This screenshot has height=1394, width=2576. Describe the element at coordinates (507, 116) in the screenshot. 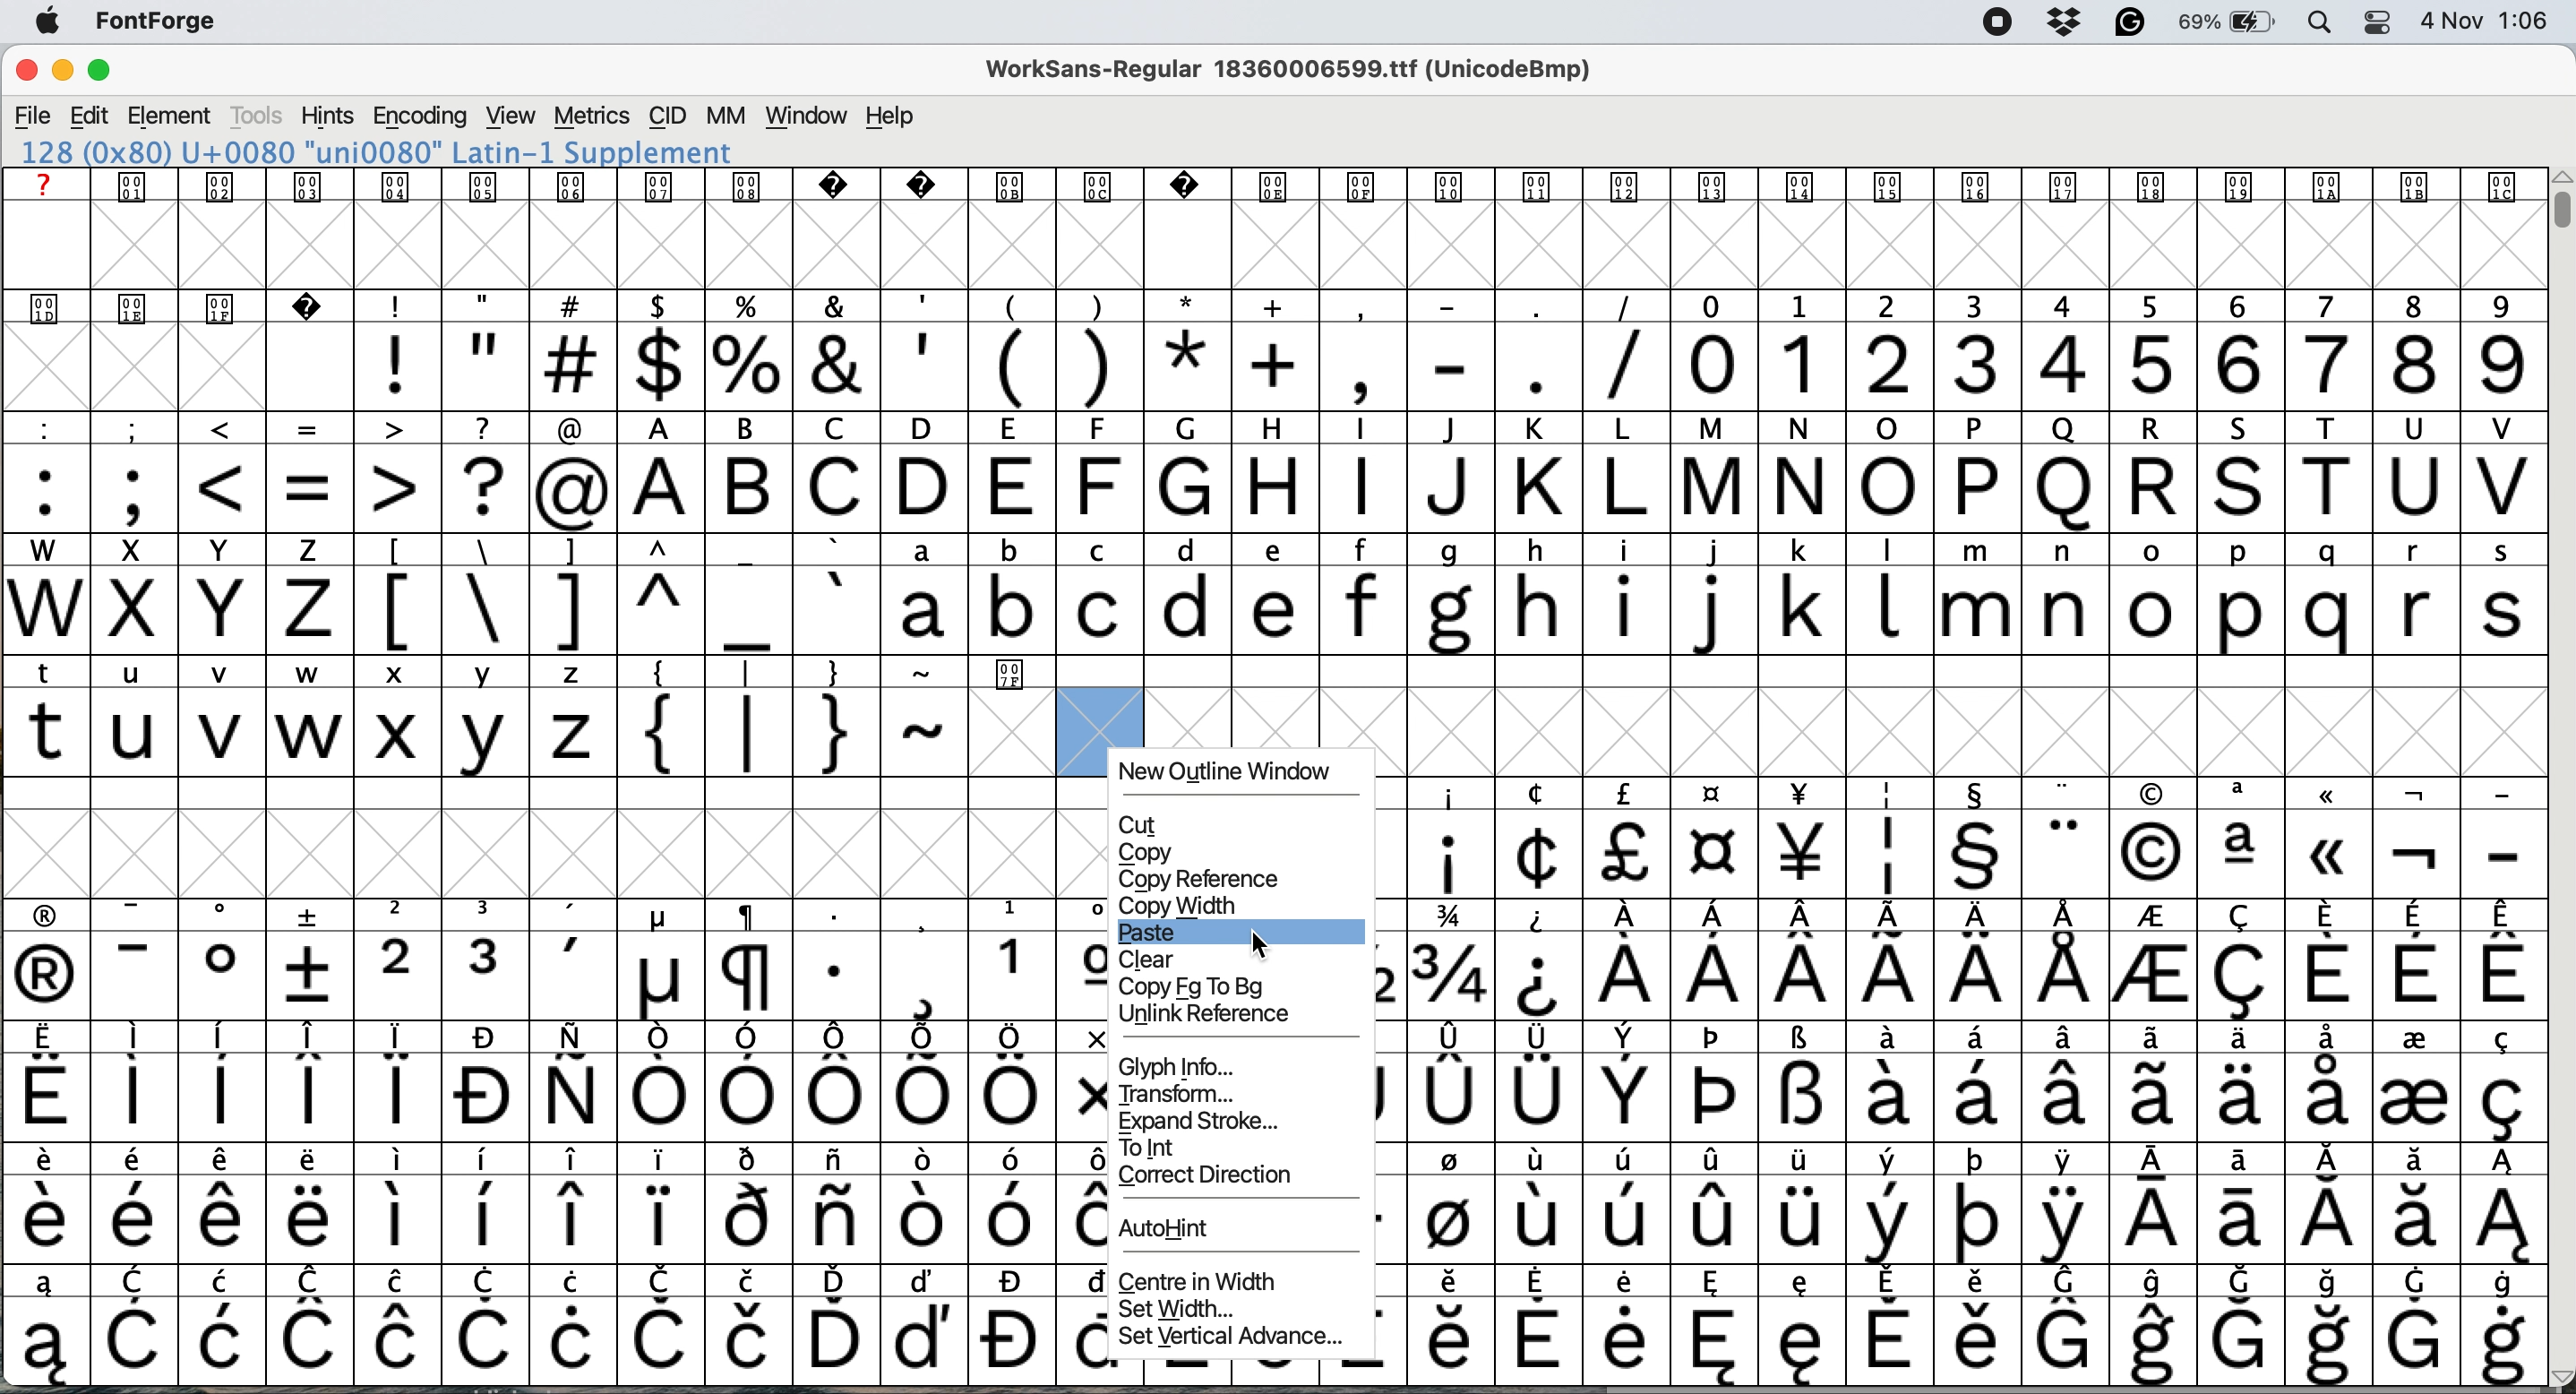

I see `view` at that location.